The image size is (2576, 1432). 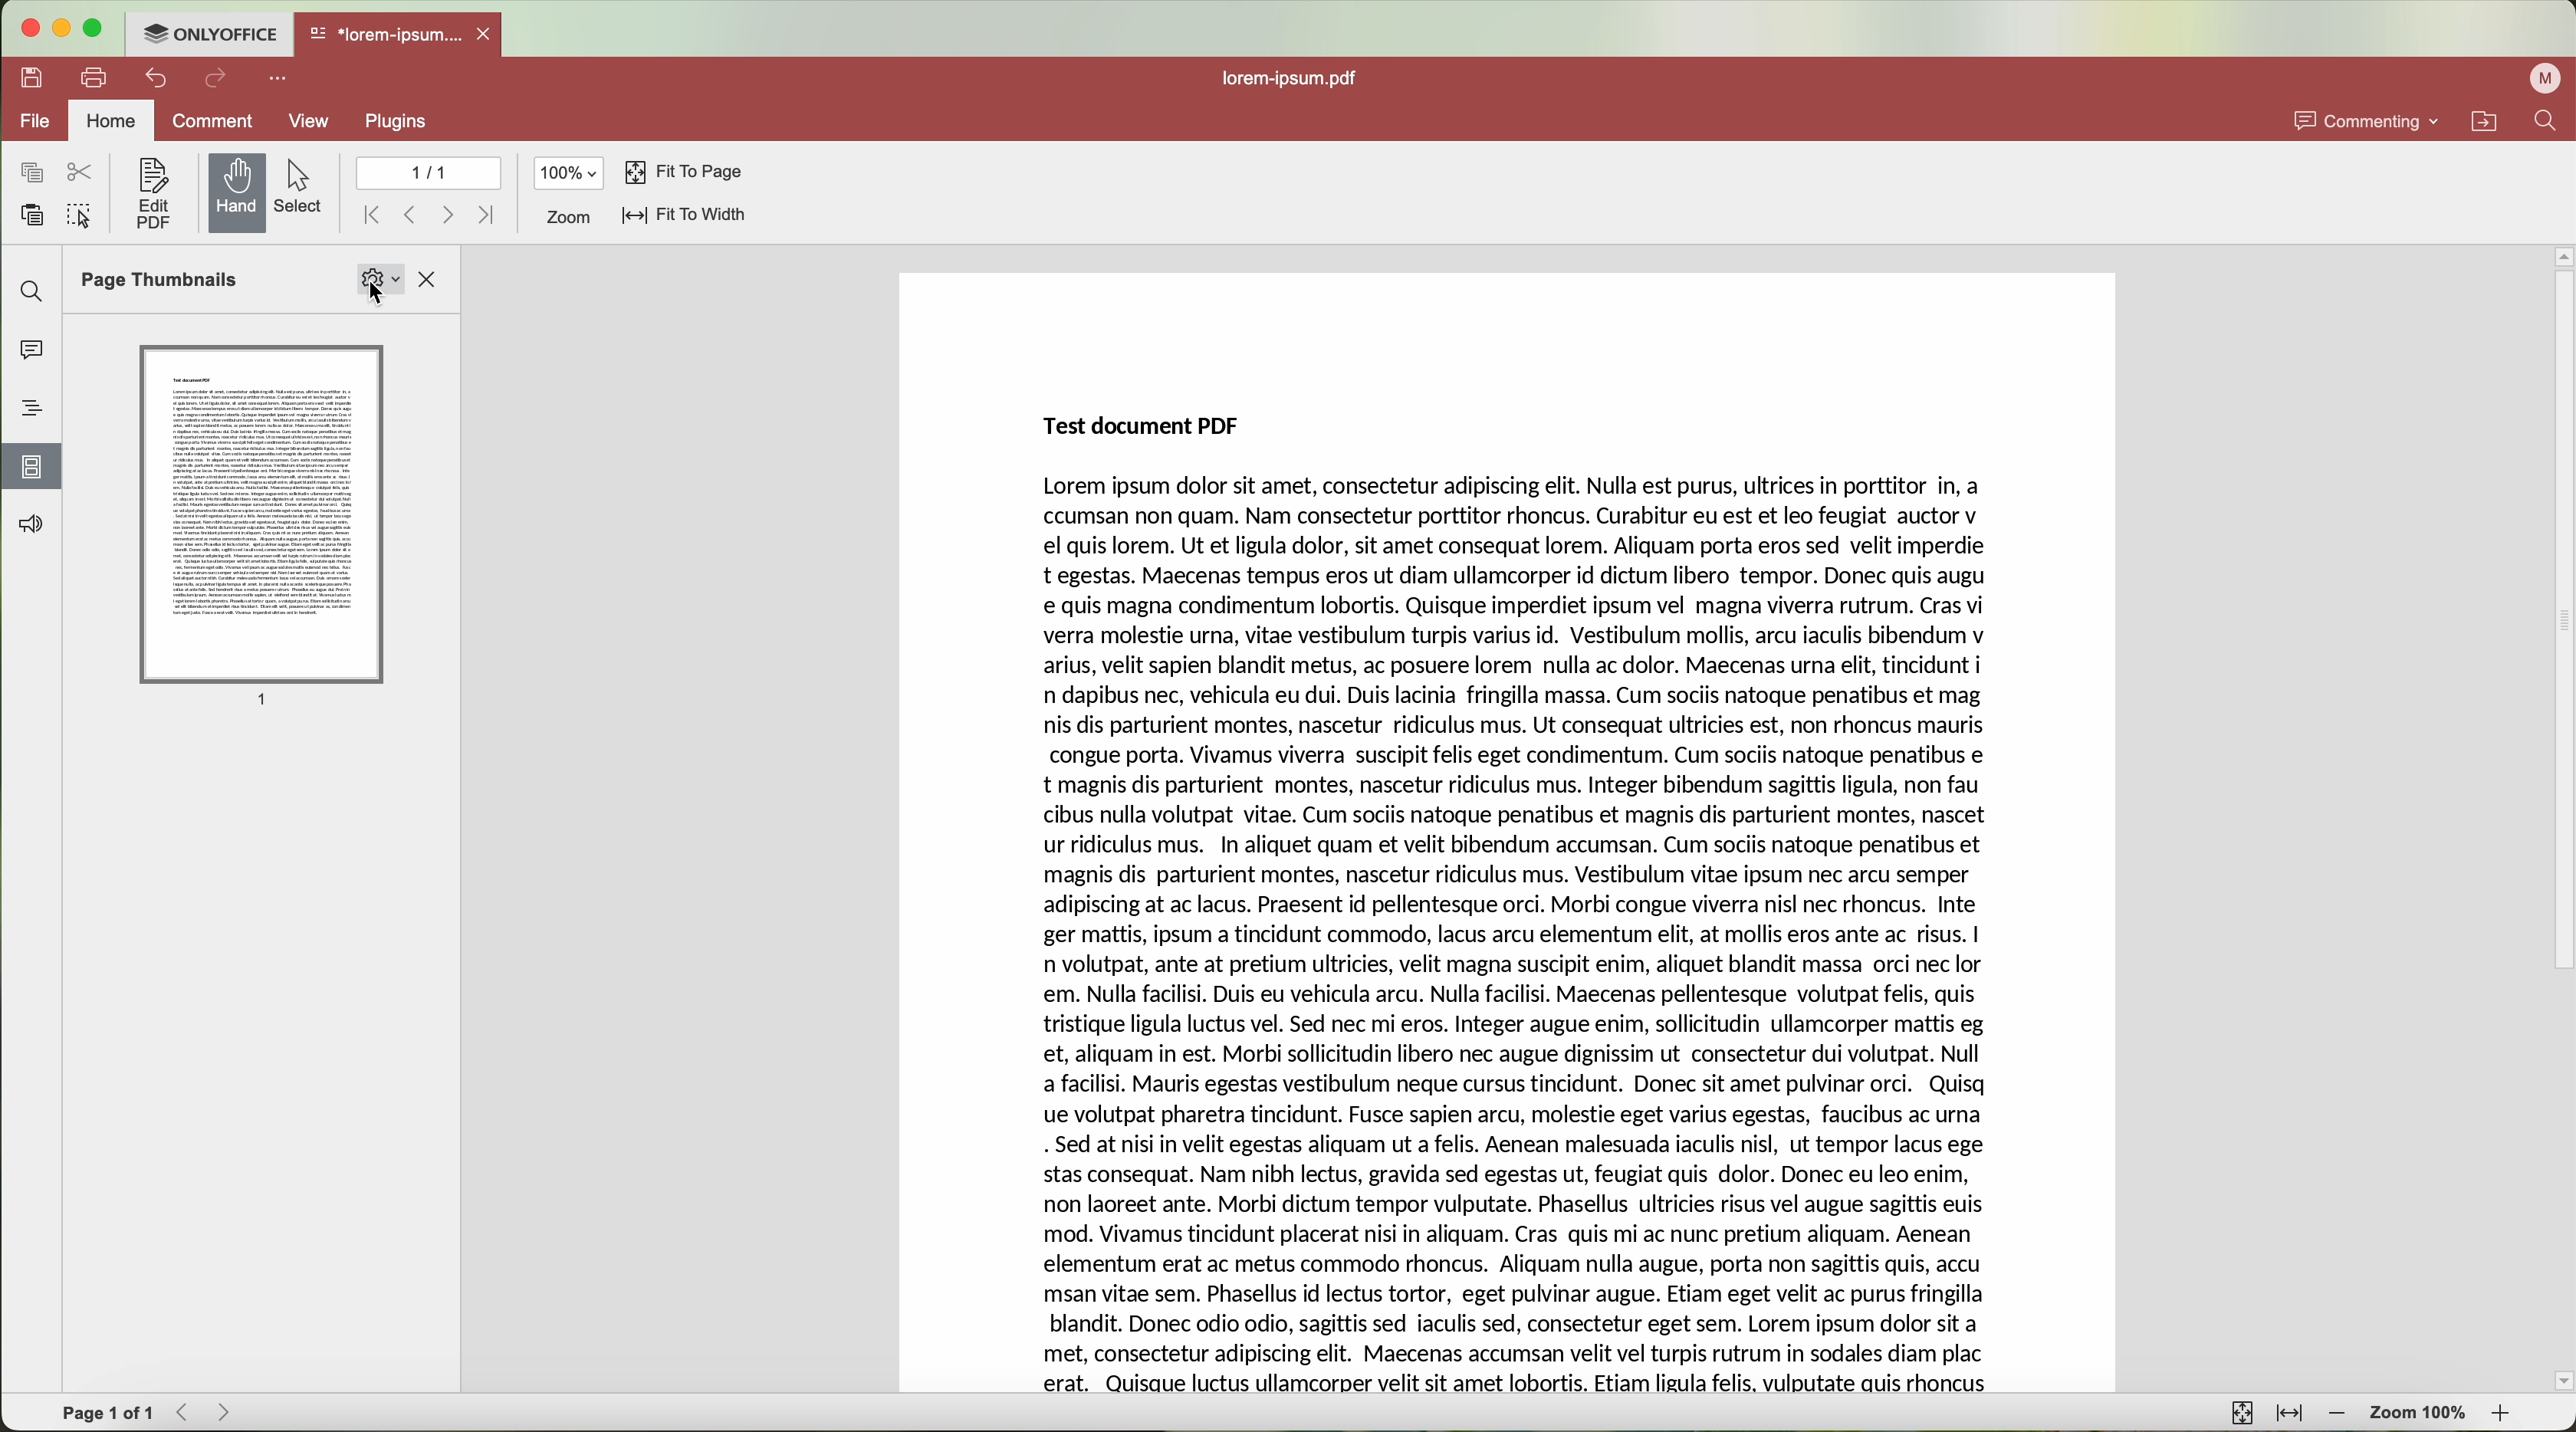 I want to click on profile, so click(x=2544, y=79).